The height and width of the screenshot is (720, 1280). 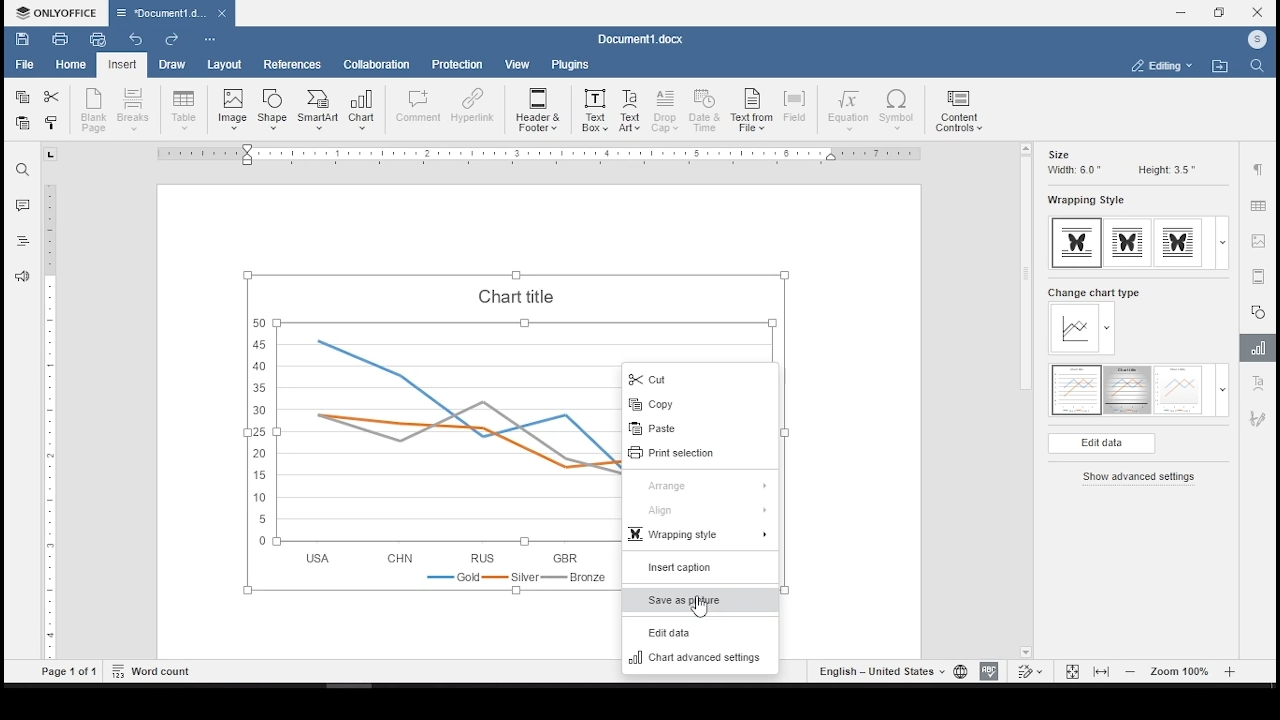 I want to click on insert image, so click(x=231, y=110).